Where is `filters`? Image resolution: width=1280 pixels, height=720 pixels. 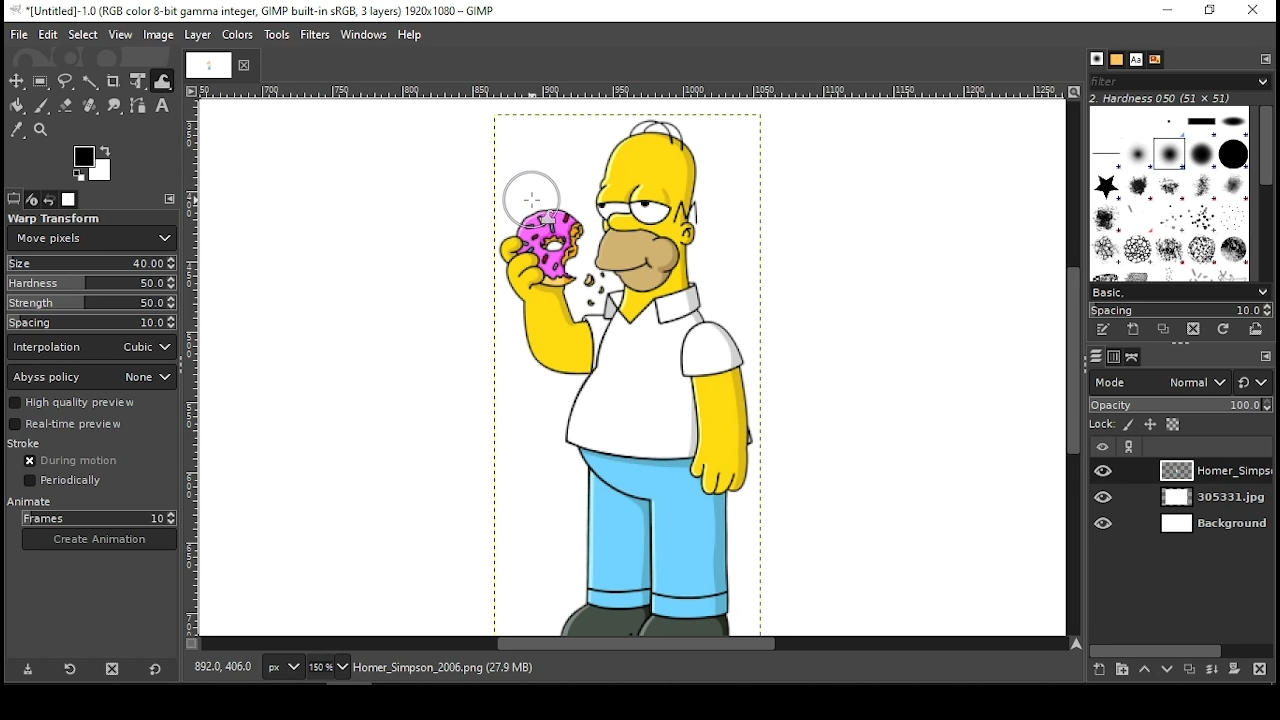
filters is located at coordinates (315, 35).